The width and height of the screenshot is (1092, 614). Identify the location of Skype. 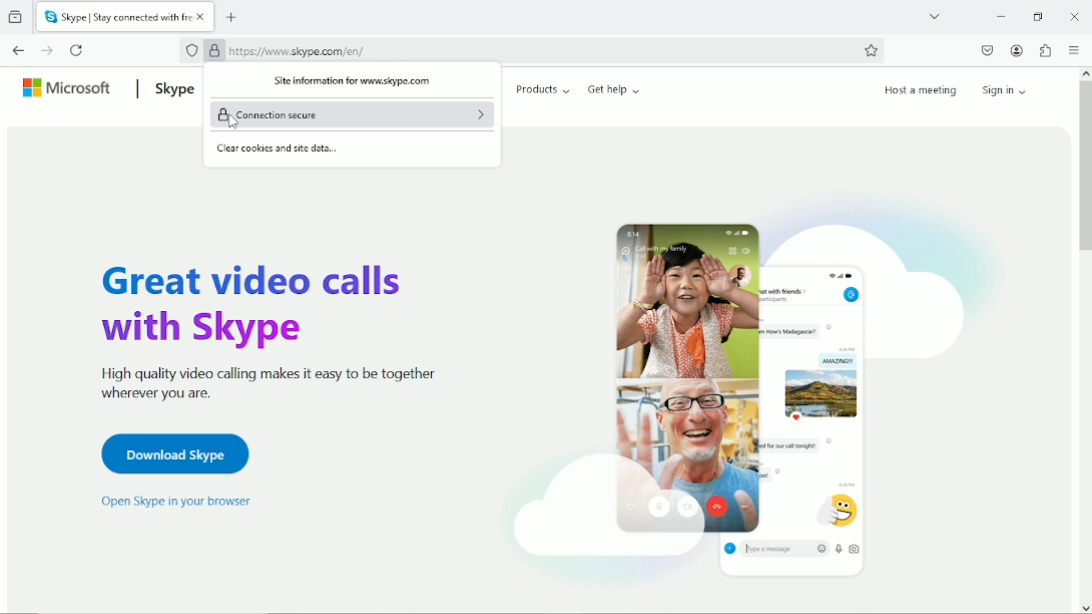
(172, 88).